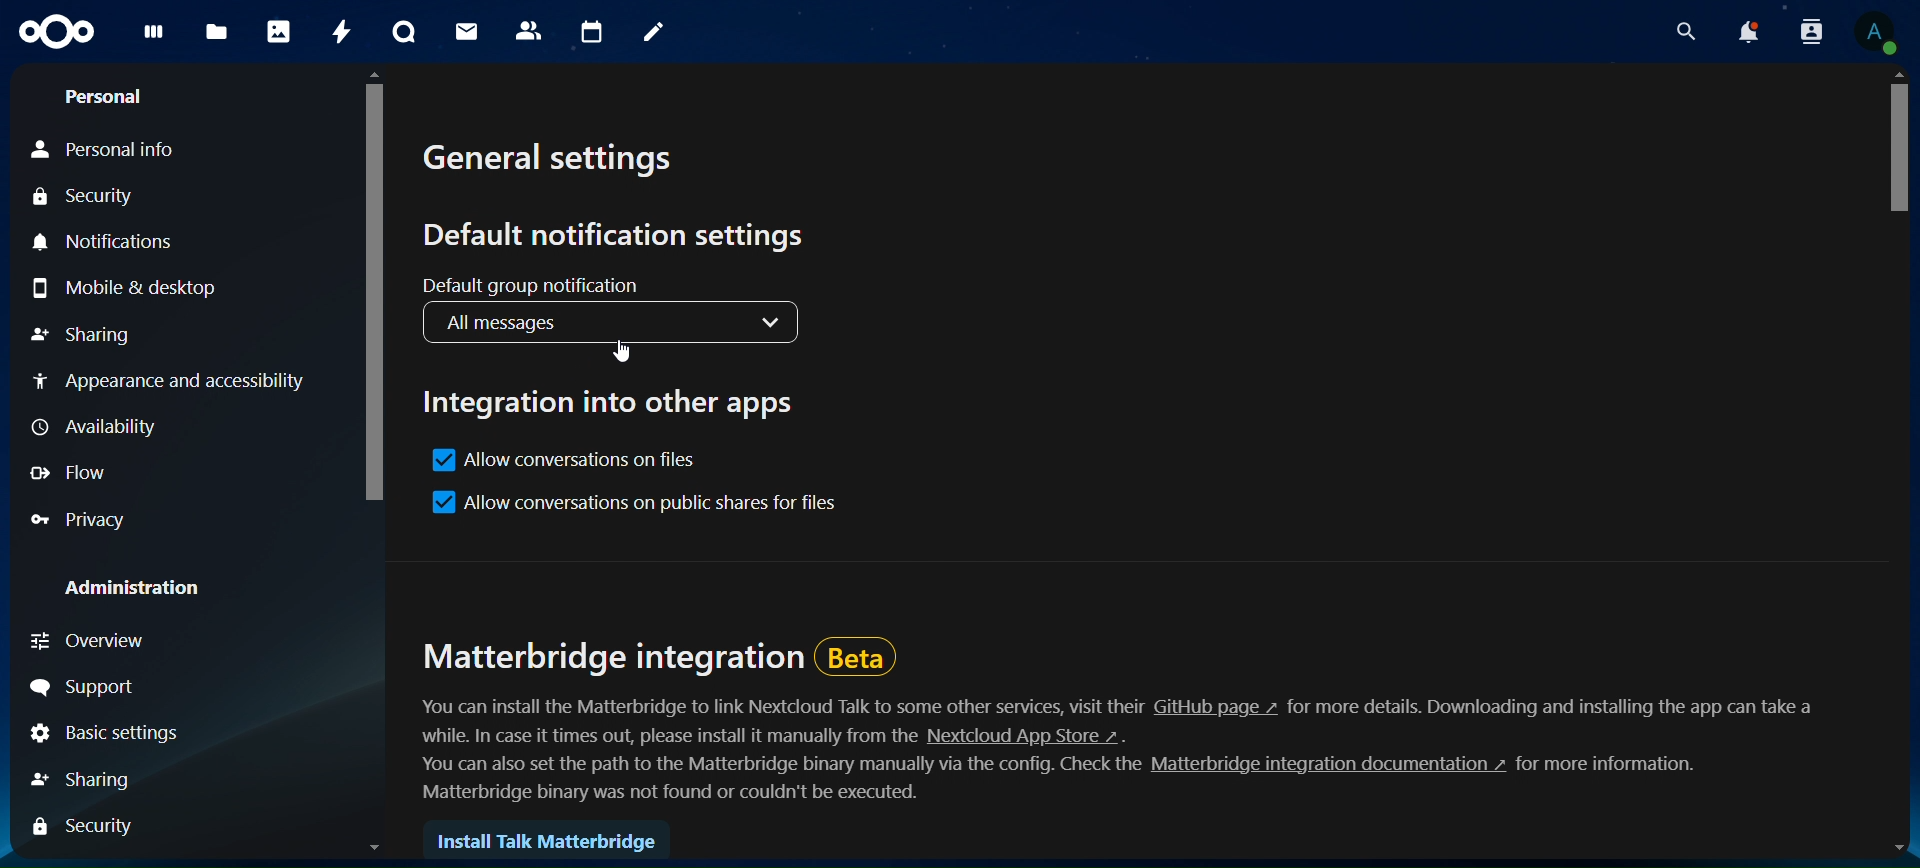 This screenshot has height=868, width=1920. What do you see at coordinates (122, 283) in the screenshot?
I see `mobile & desktop` at bounding box center [122, 283].